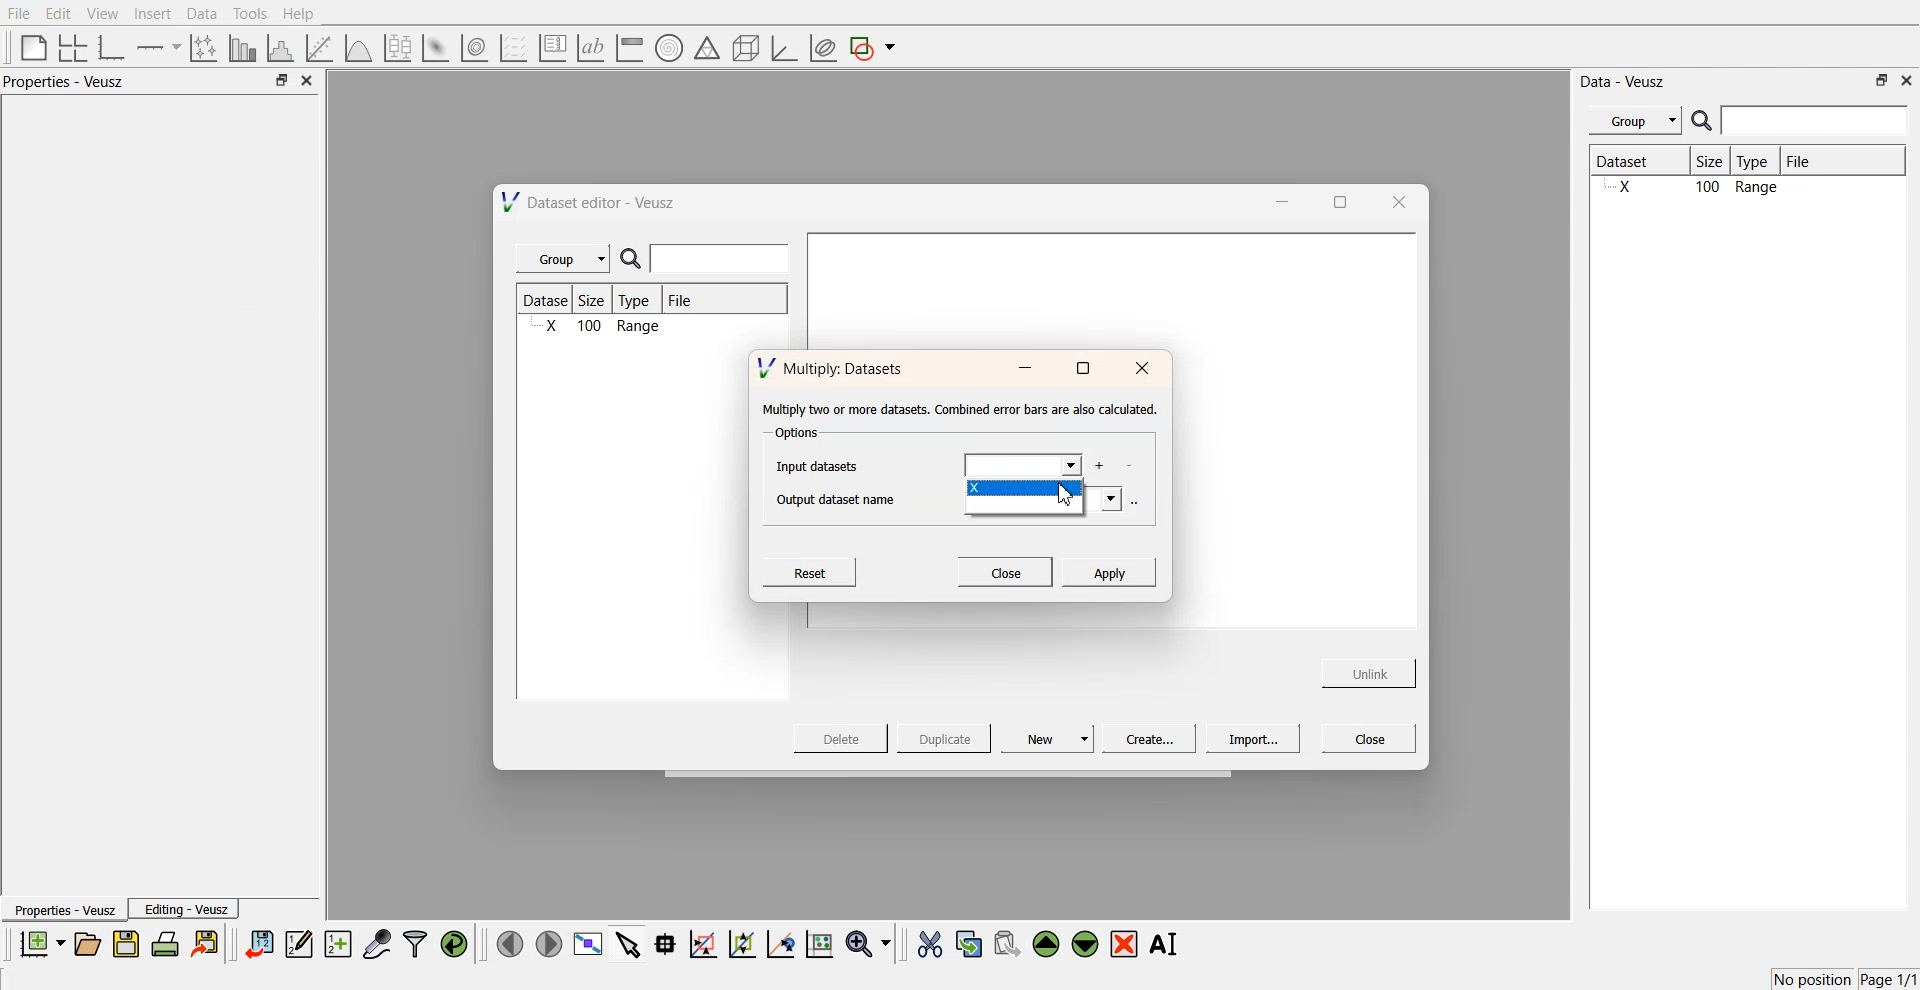  Describe the element at coordinates (874, 49) in the screenshot. I see `add a shape` at that location.